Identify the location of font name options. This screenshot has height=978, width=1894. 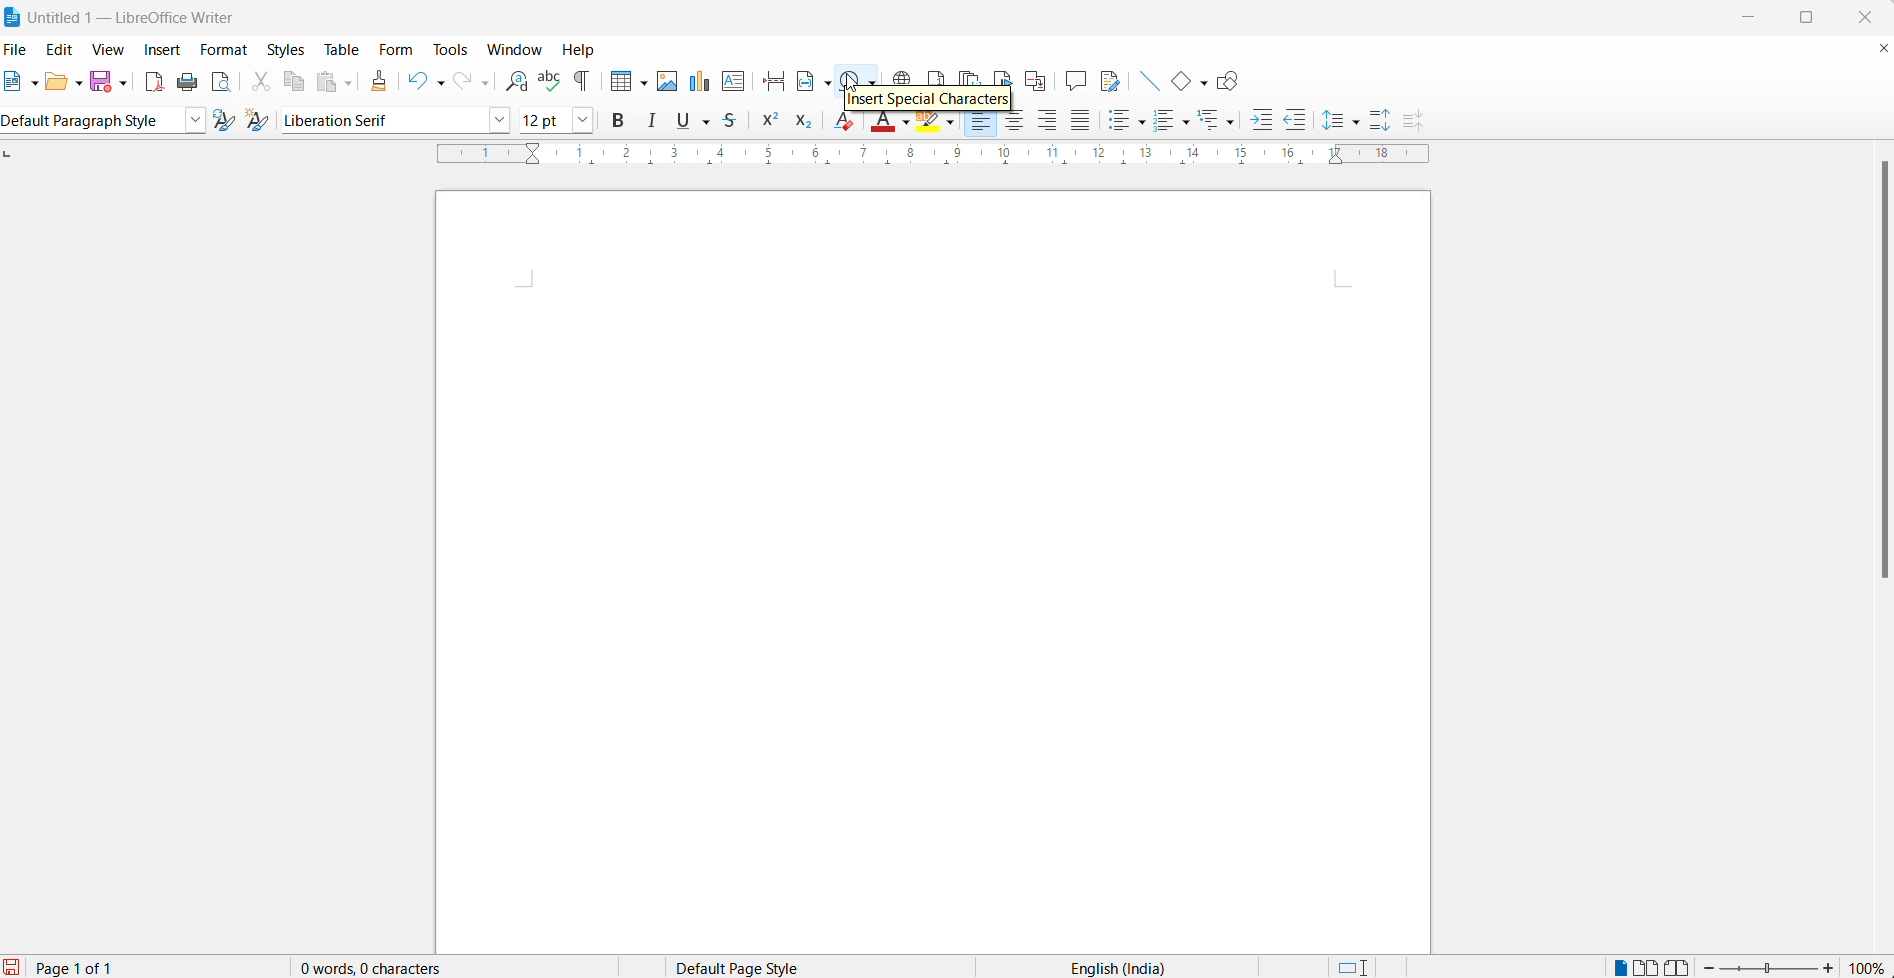
(500, 120).